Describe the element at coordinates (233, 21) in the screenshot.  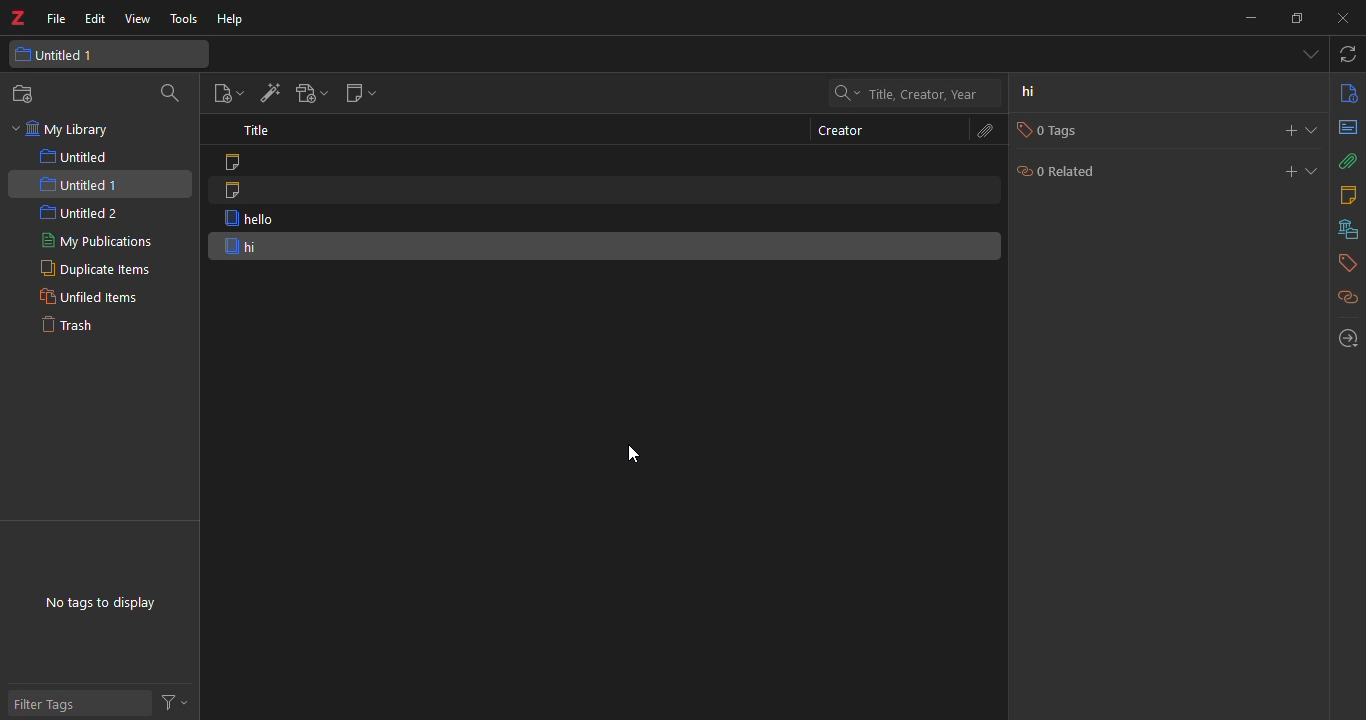
I see `help` at that location.